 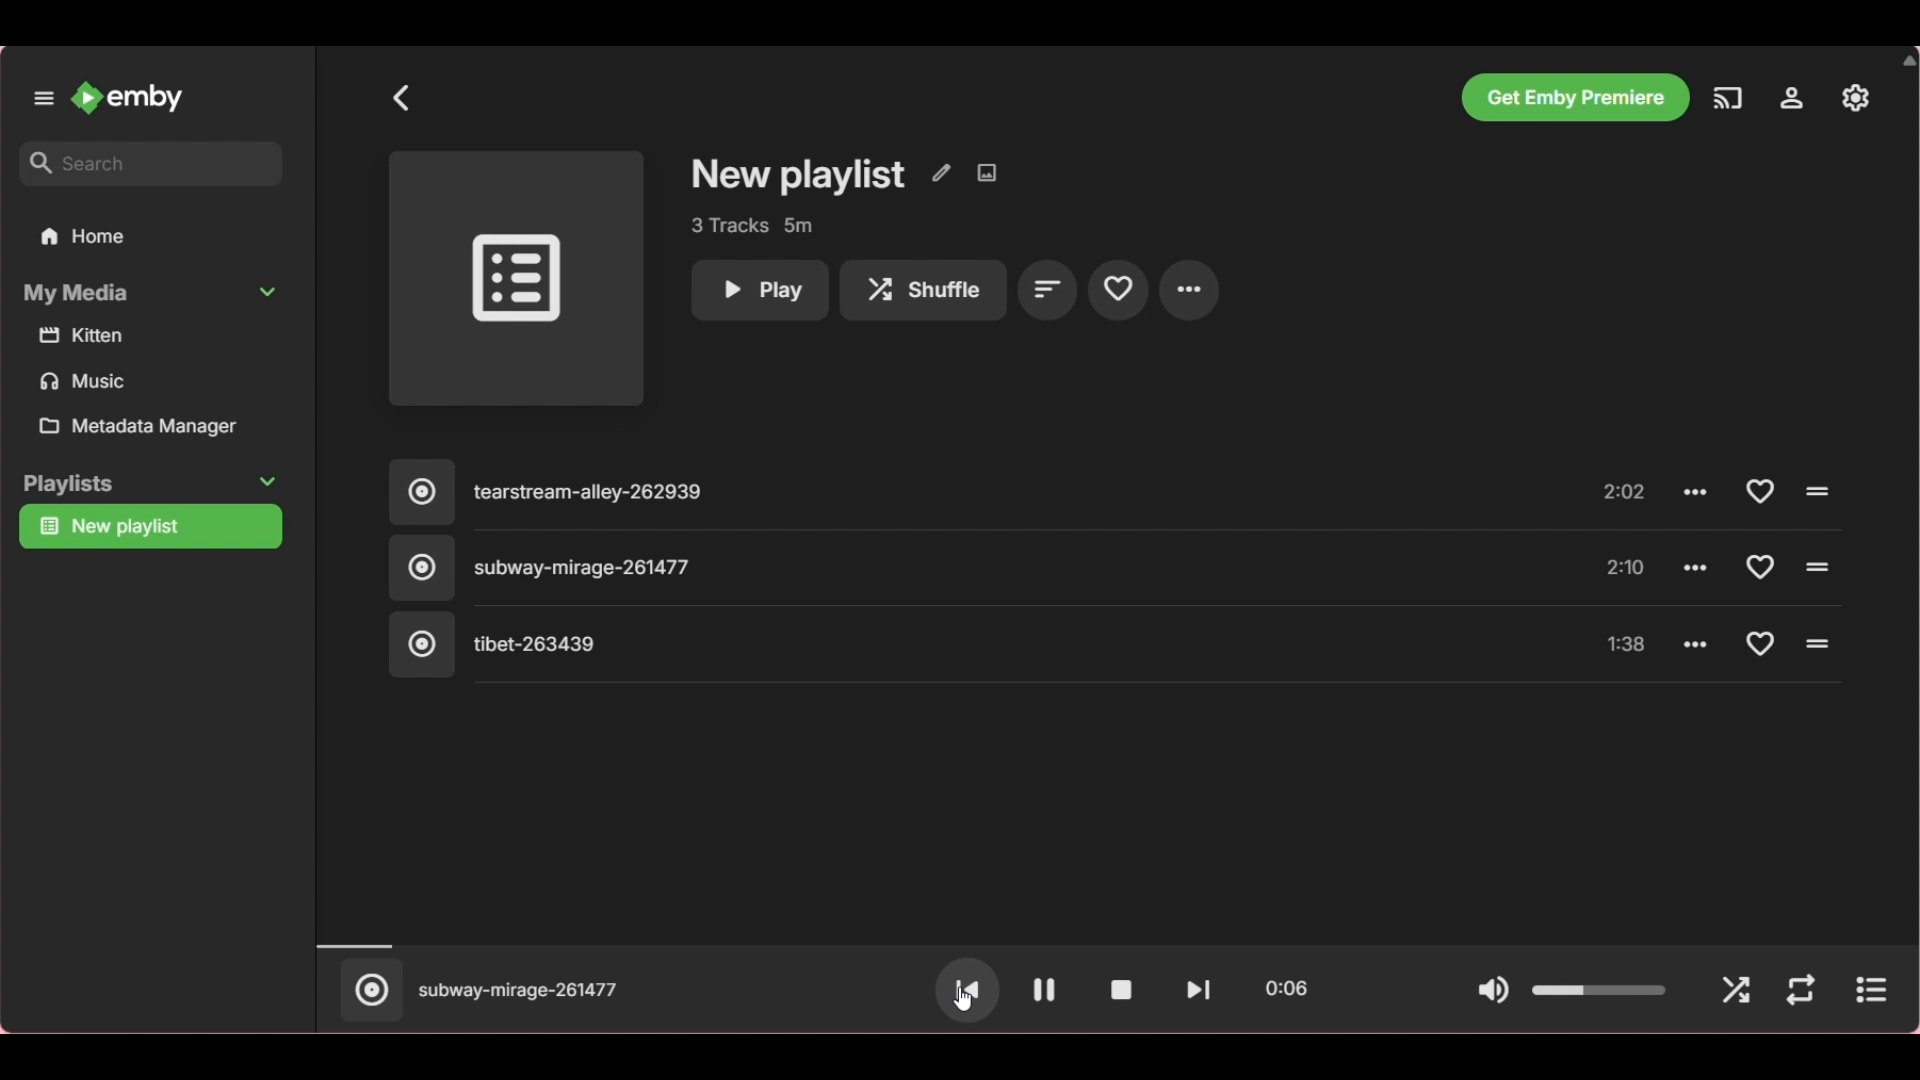 What do you see at coordinates (923, 291) in the screenshot?
I see `Shuffle` at bounding box center [923, 291].